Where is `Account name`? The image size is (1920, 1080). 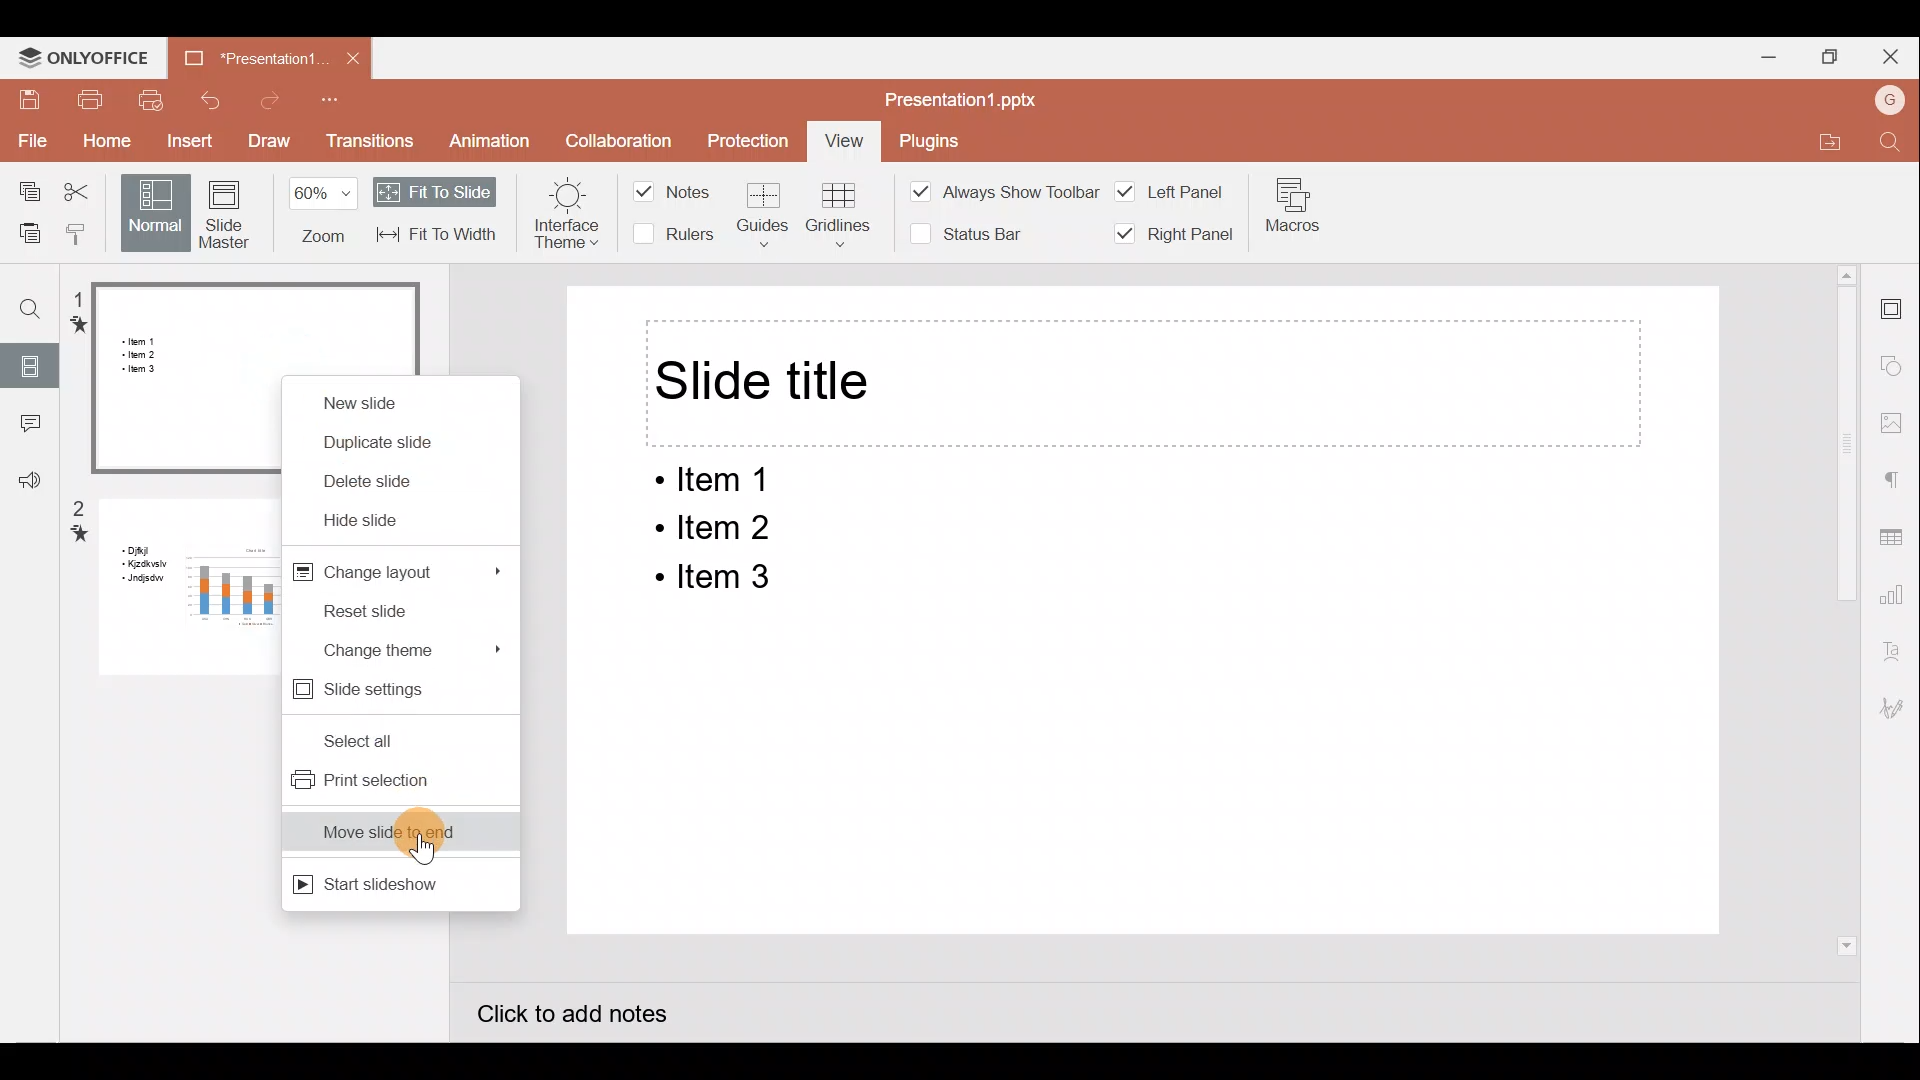
Account name is located at coordinates (1890, 101).